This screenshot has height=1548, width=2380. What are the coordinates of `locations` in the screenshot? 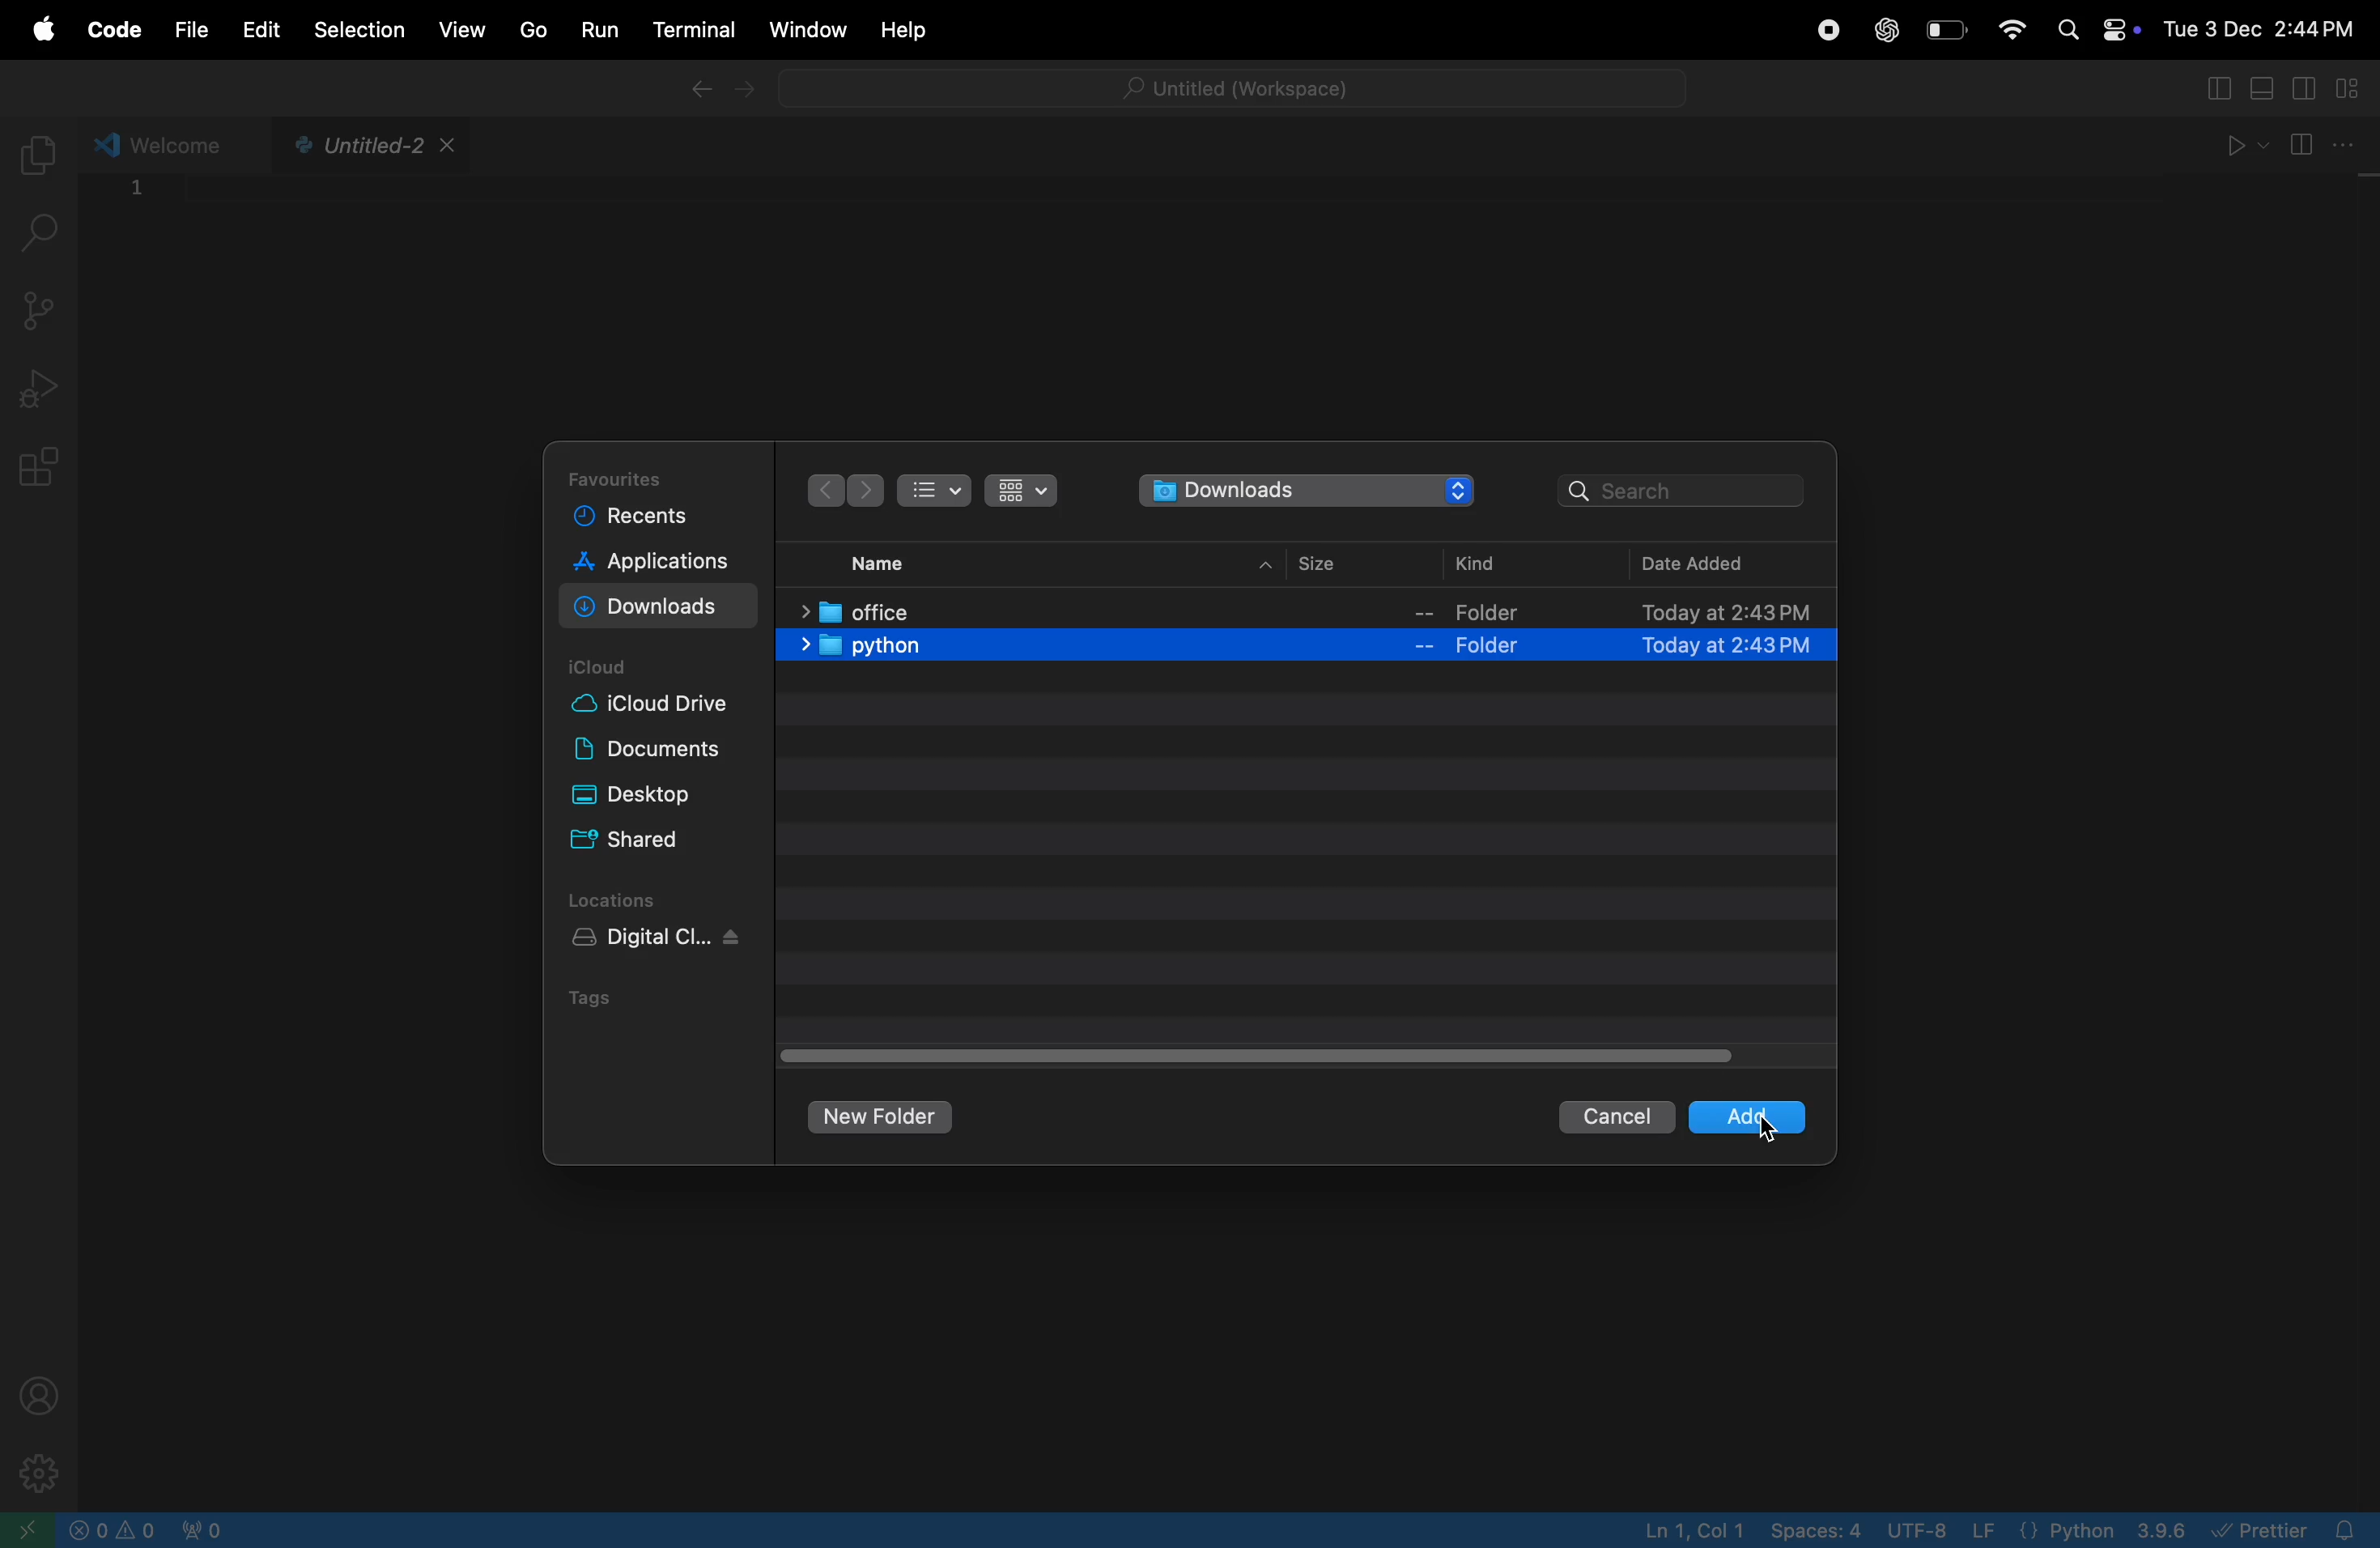 It's located at (630, 902).